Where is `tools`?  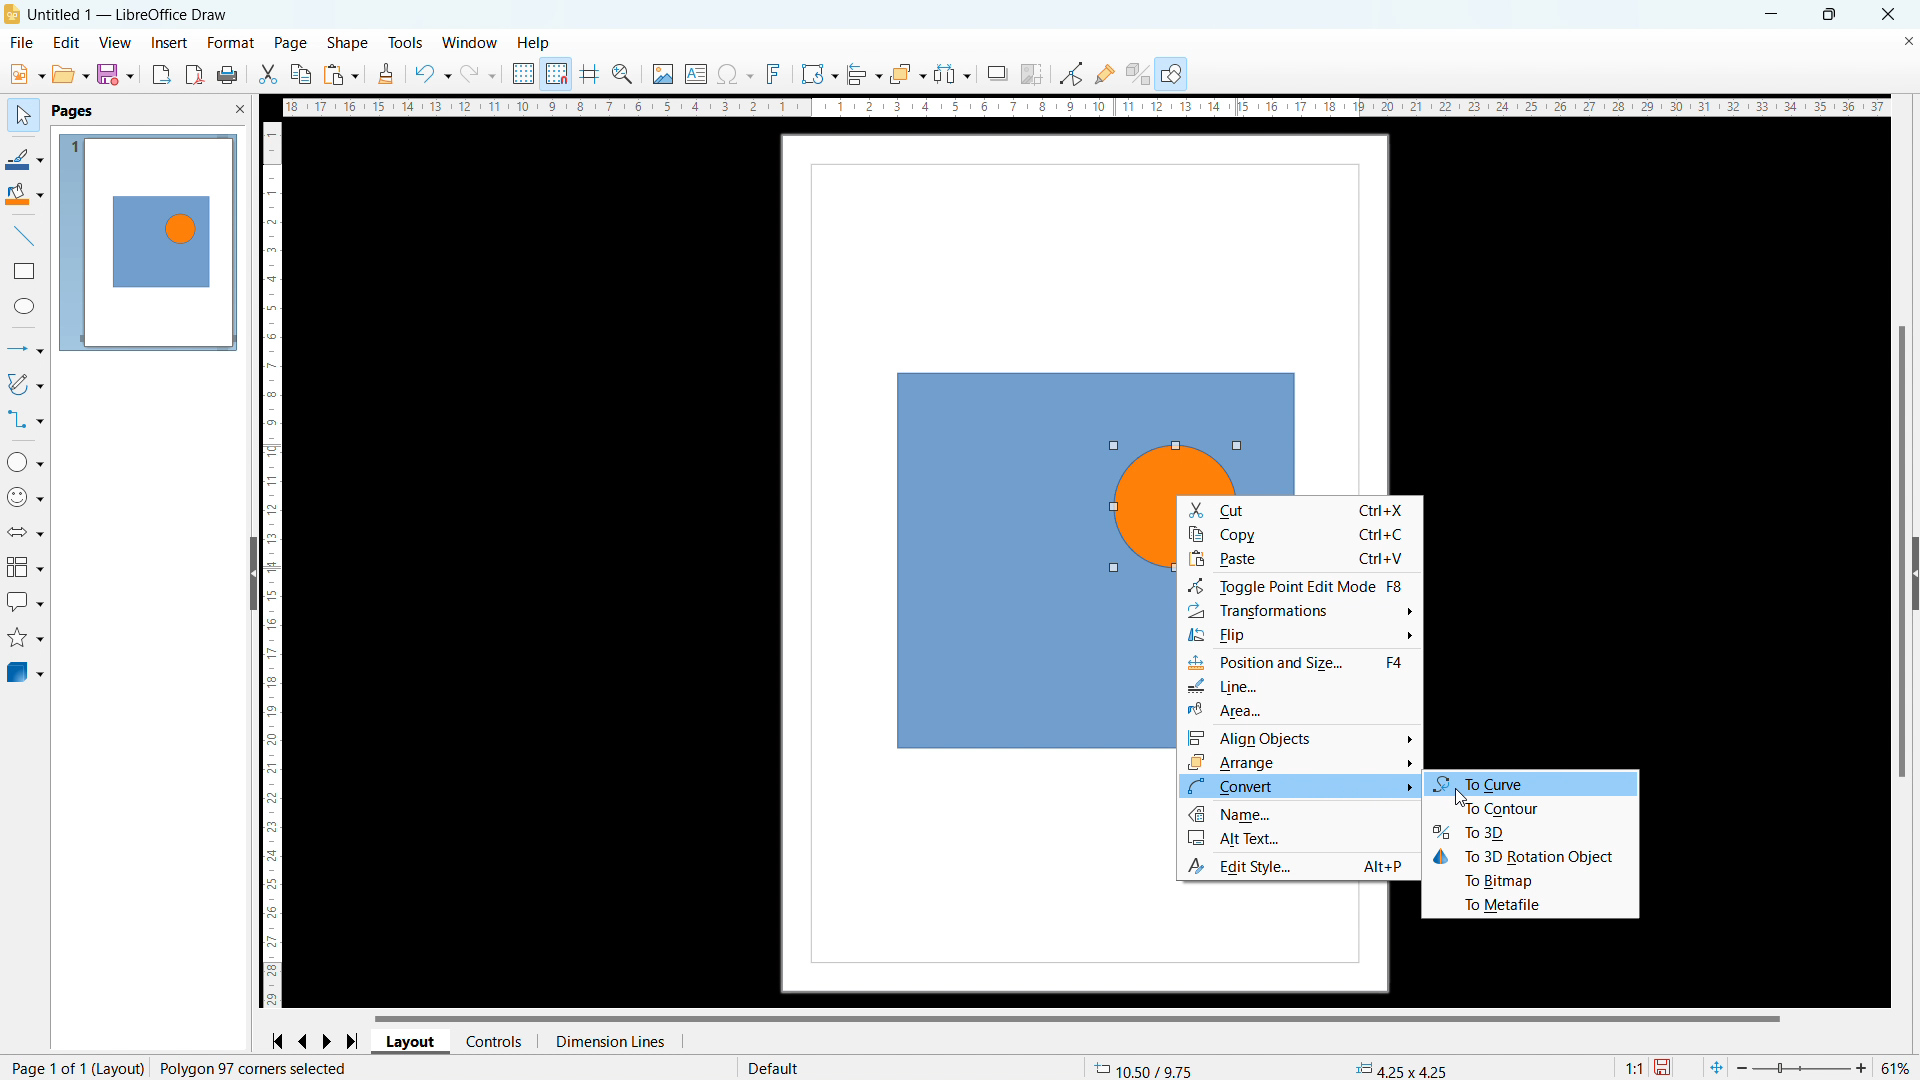
tools is located at coordinates (406, 42).